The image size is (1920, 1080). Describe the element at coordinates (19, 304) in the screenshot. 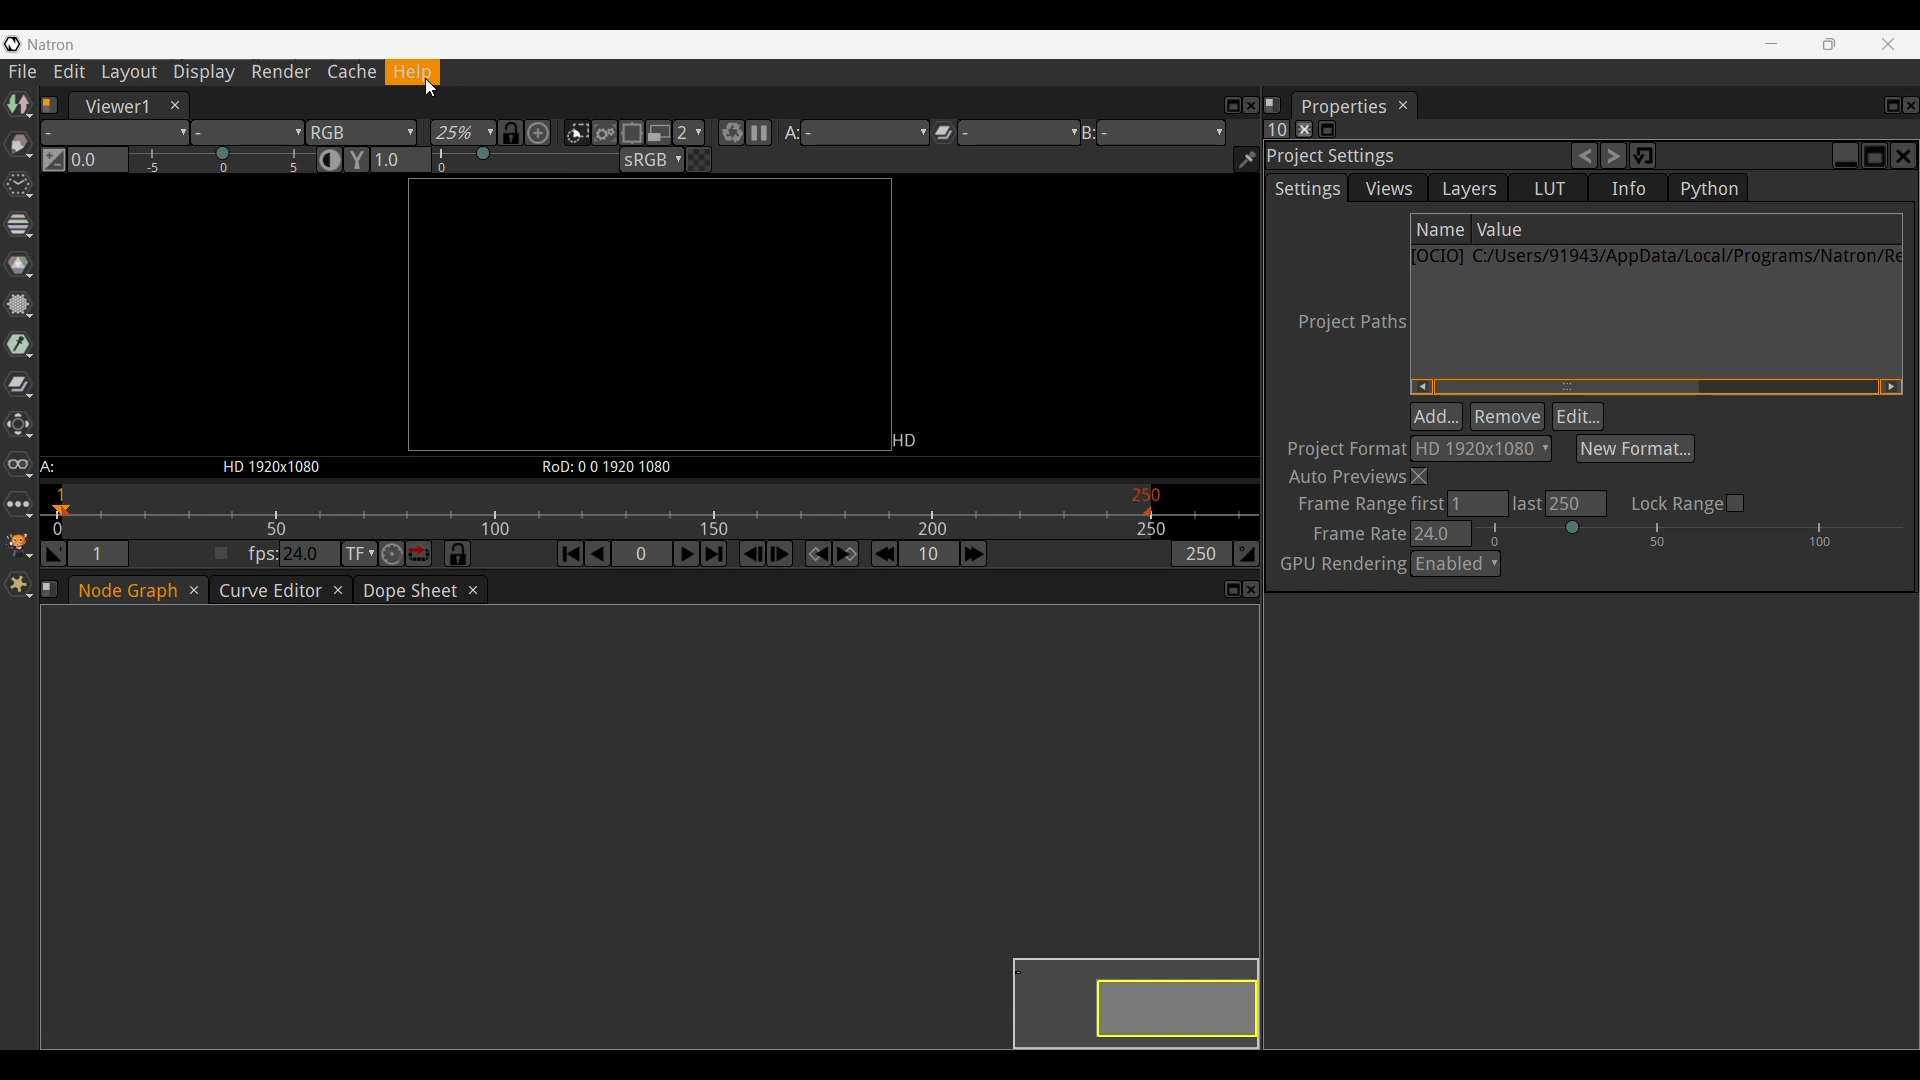

I see `Filter options` at that location.